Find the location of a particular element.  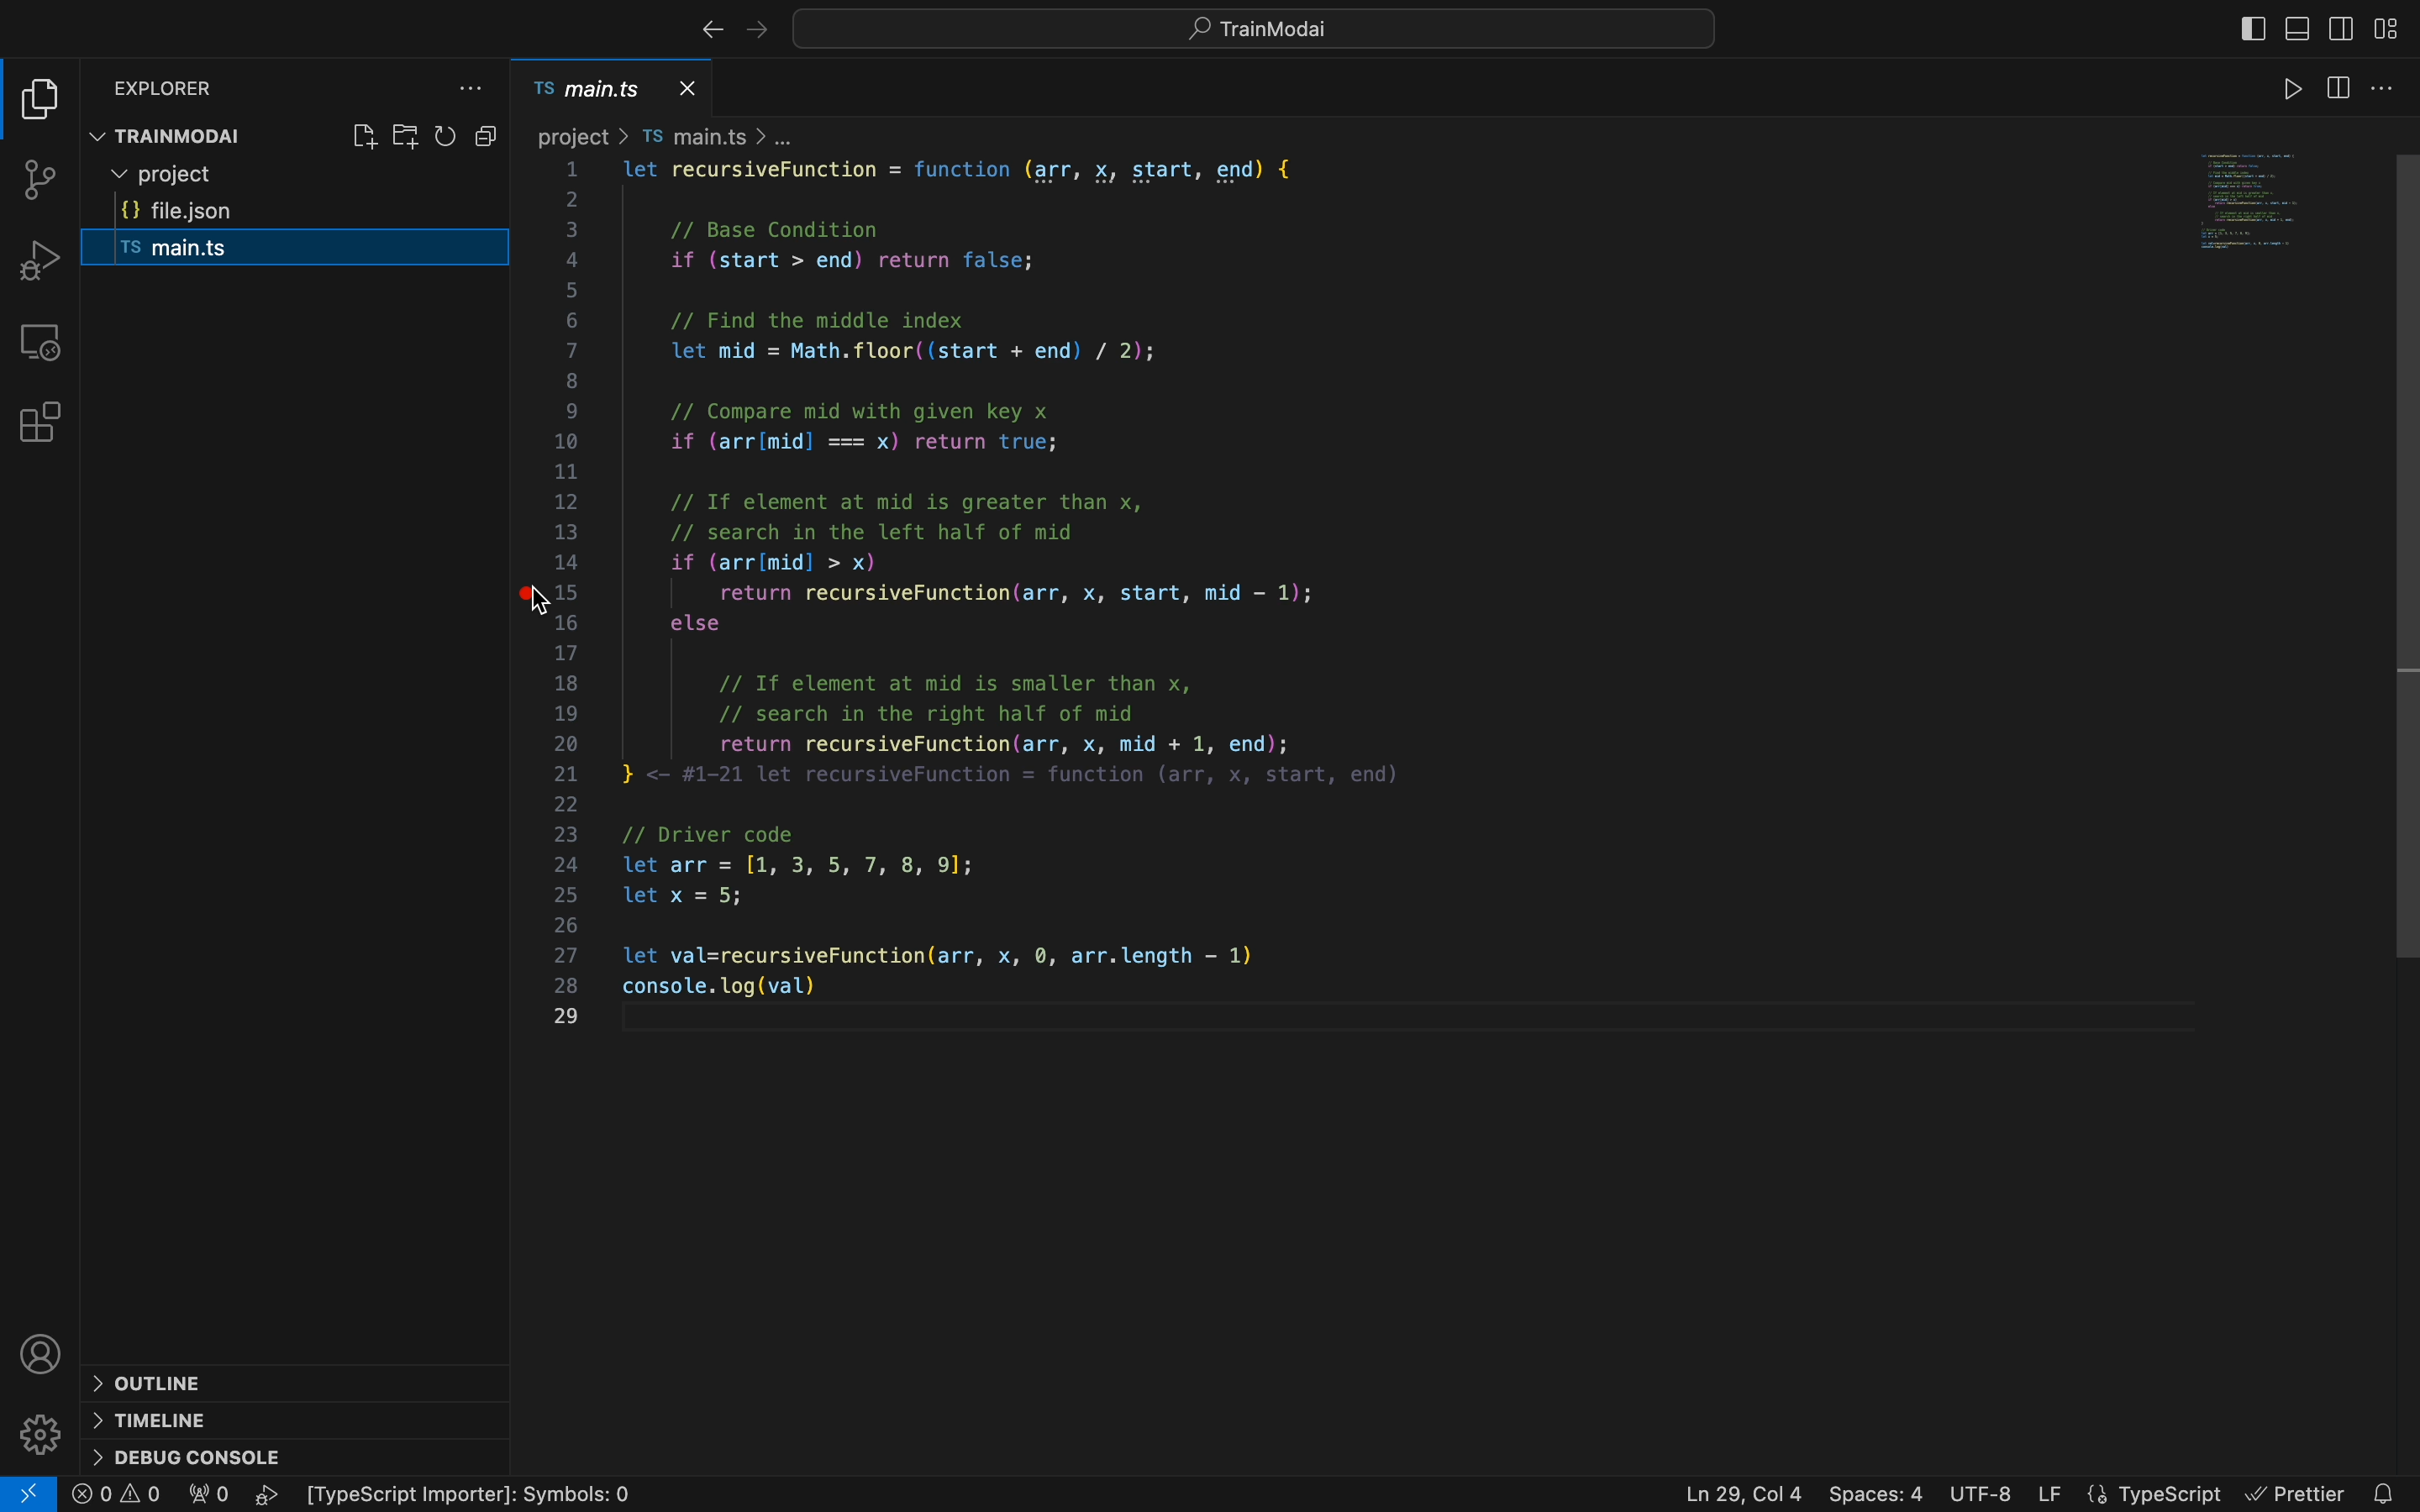

outline is located at coordinates (190, 1381).